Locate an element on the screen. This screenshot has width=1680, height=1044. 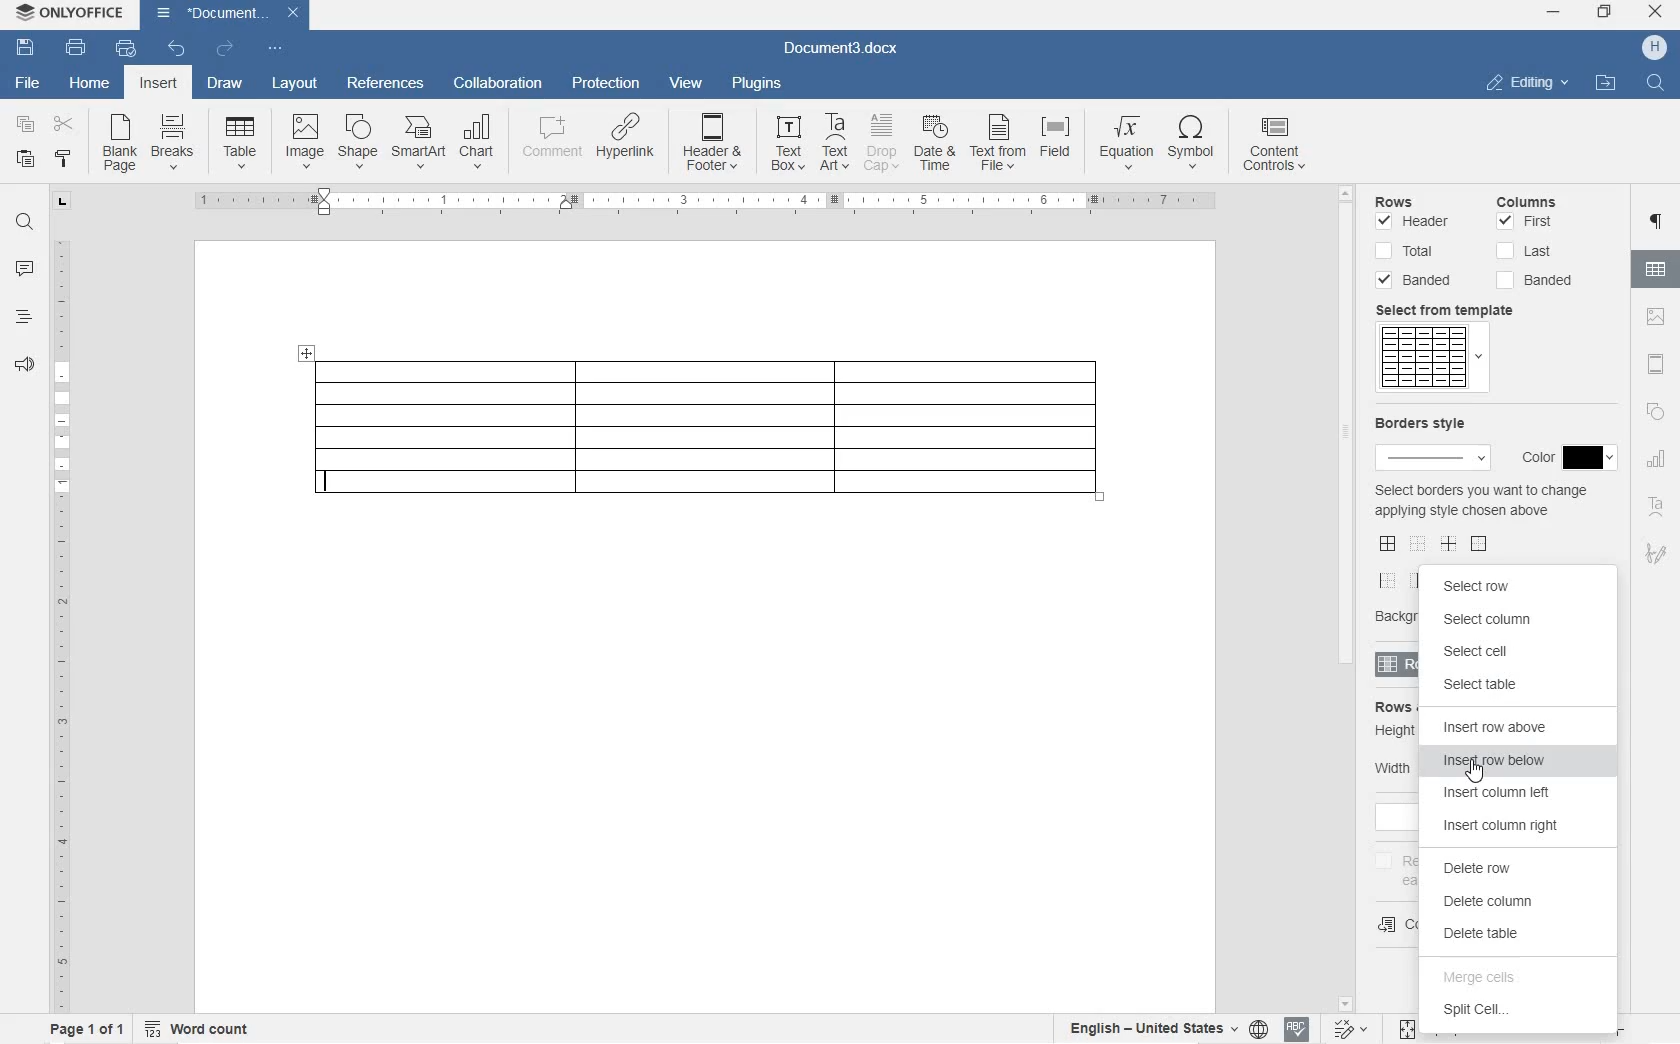
RESTORE is located at coordinates (1606, 14).